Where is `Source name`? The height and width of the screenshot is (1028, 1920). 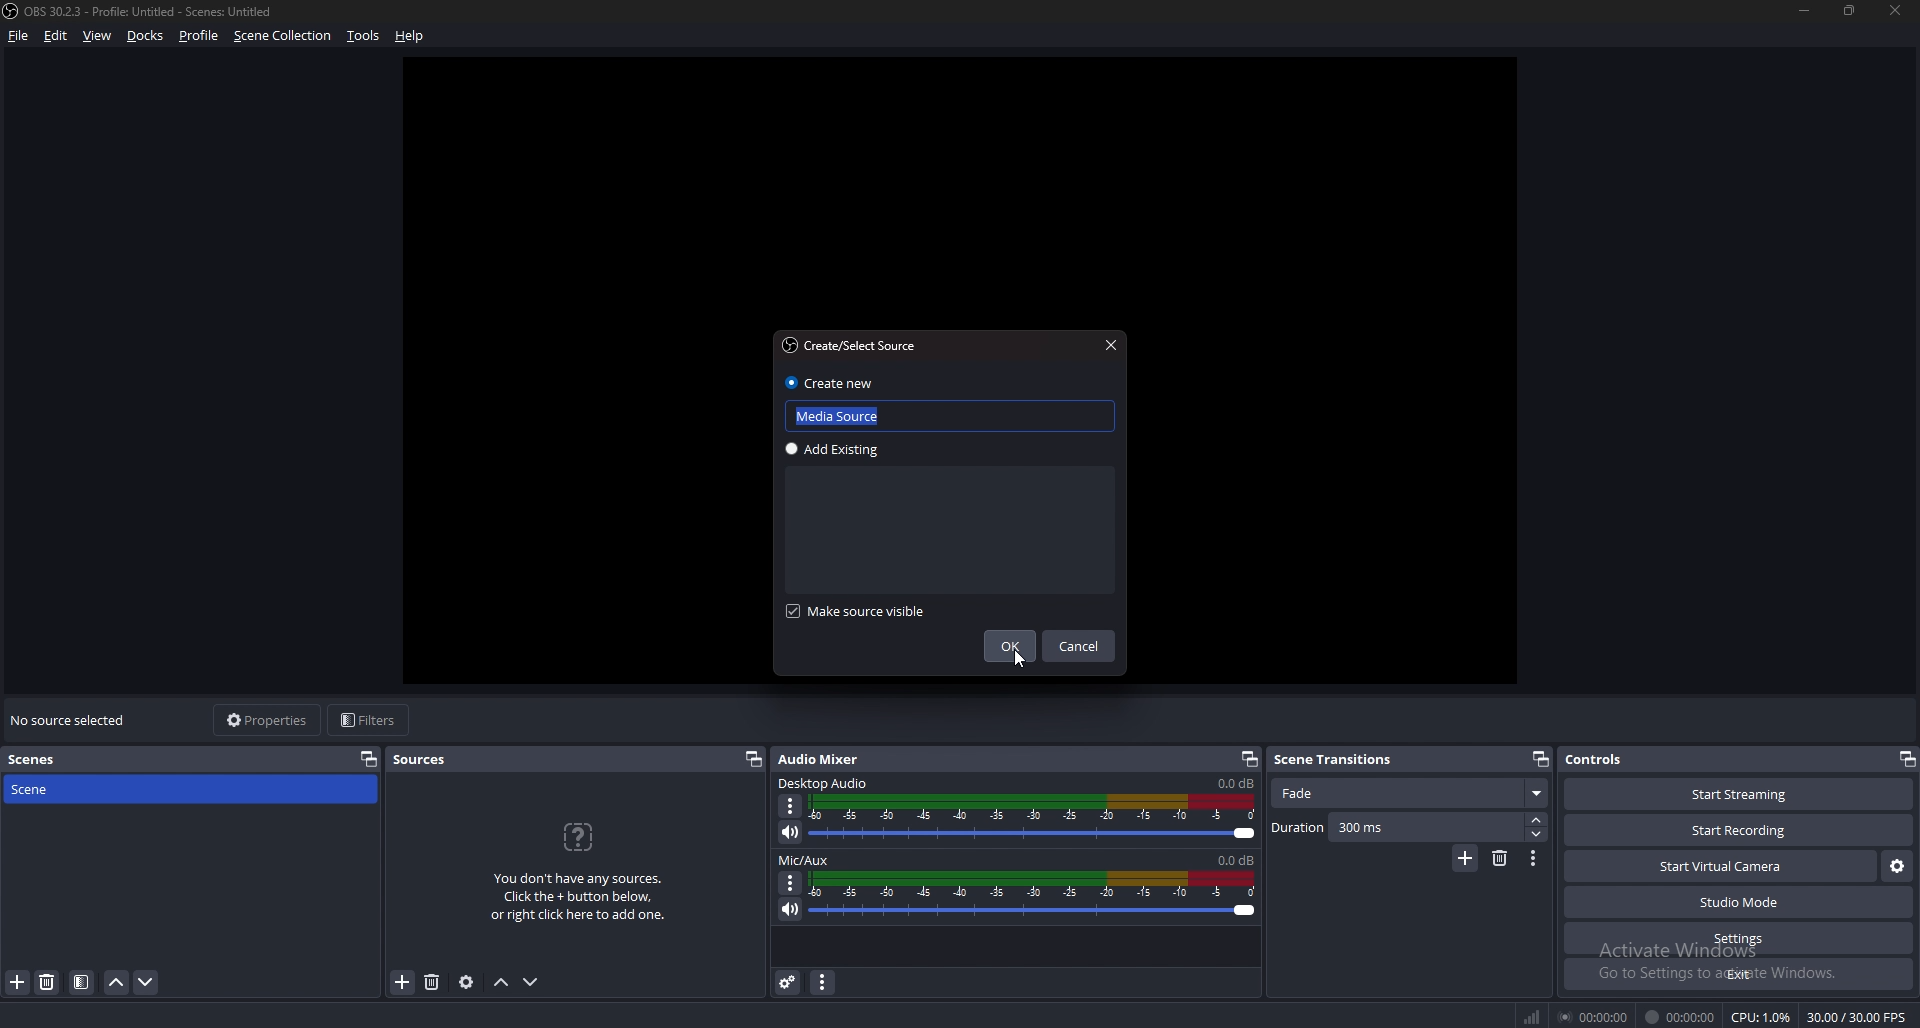 Source name is located at coordinates (950, 413).